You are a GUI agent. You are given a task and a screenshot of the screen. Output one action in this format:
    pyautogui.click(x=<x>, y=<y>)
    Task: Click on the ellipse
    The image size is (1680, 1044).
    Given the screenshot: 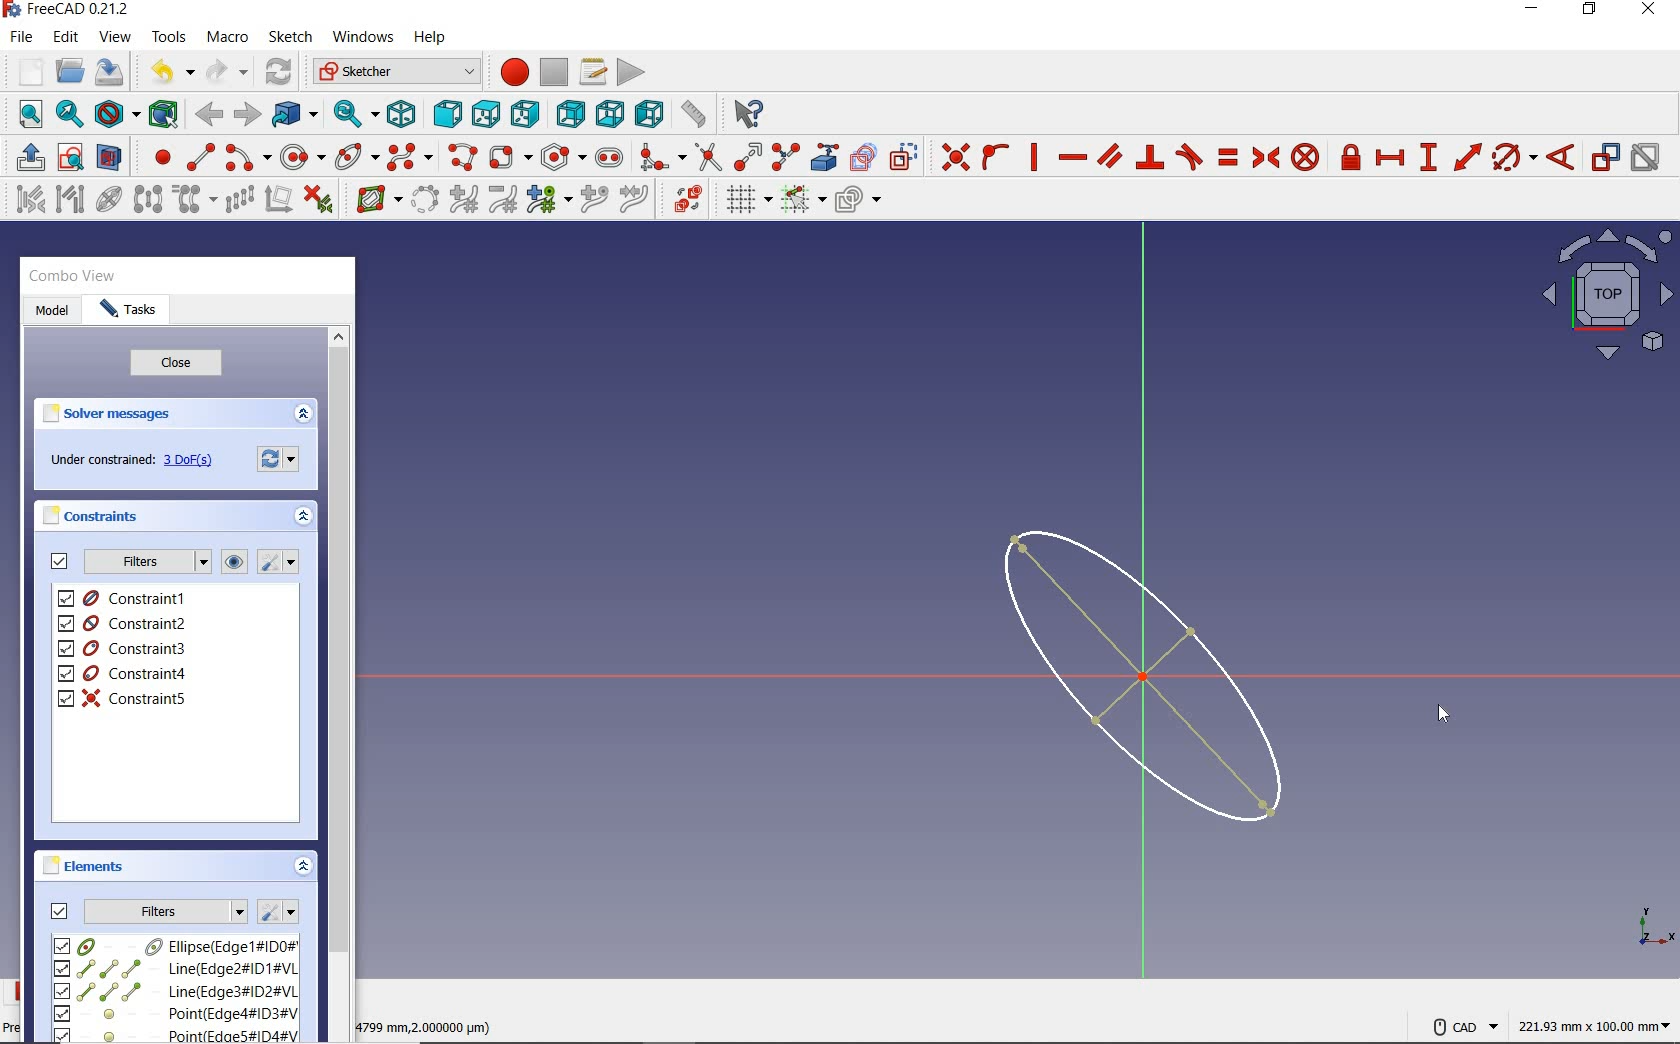 What is the action you would take?
    pyautogui.click(x=356, y=155)
    